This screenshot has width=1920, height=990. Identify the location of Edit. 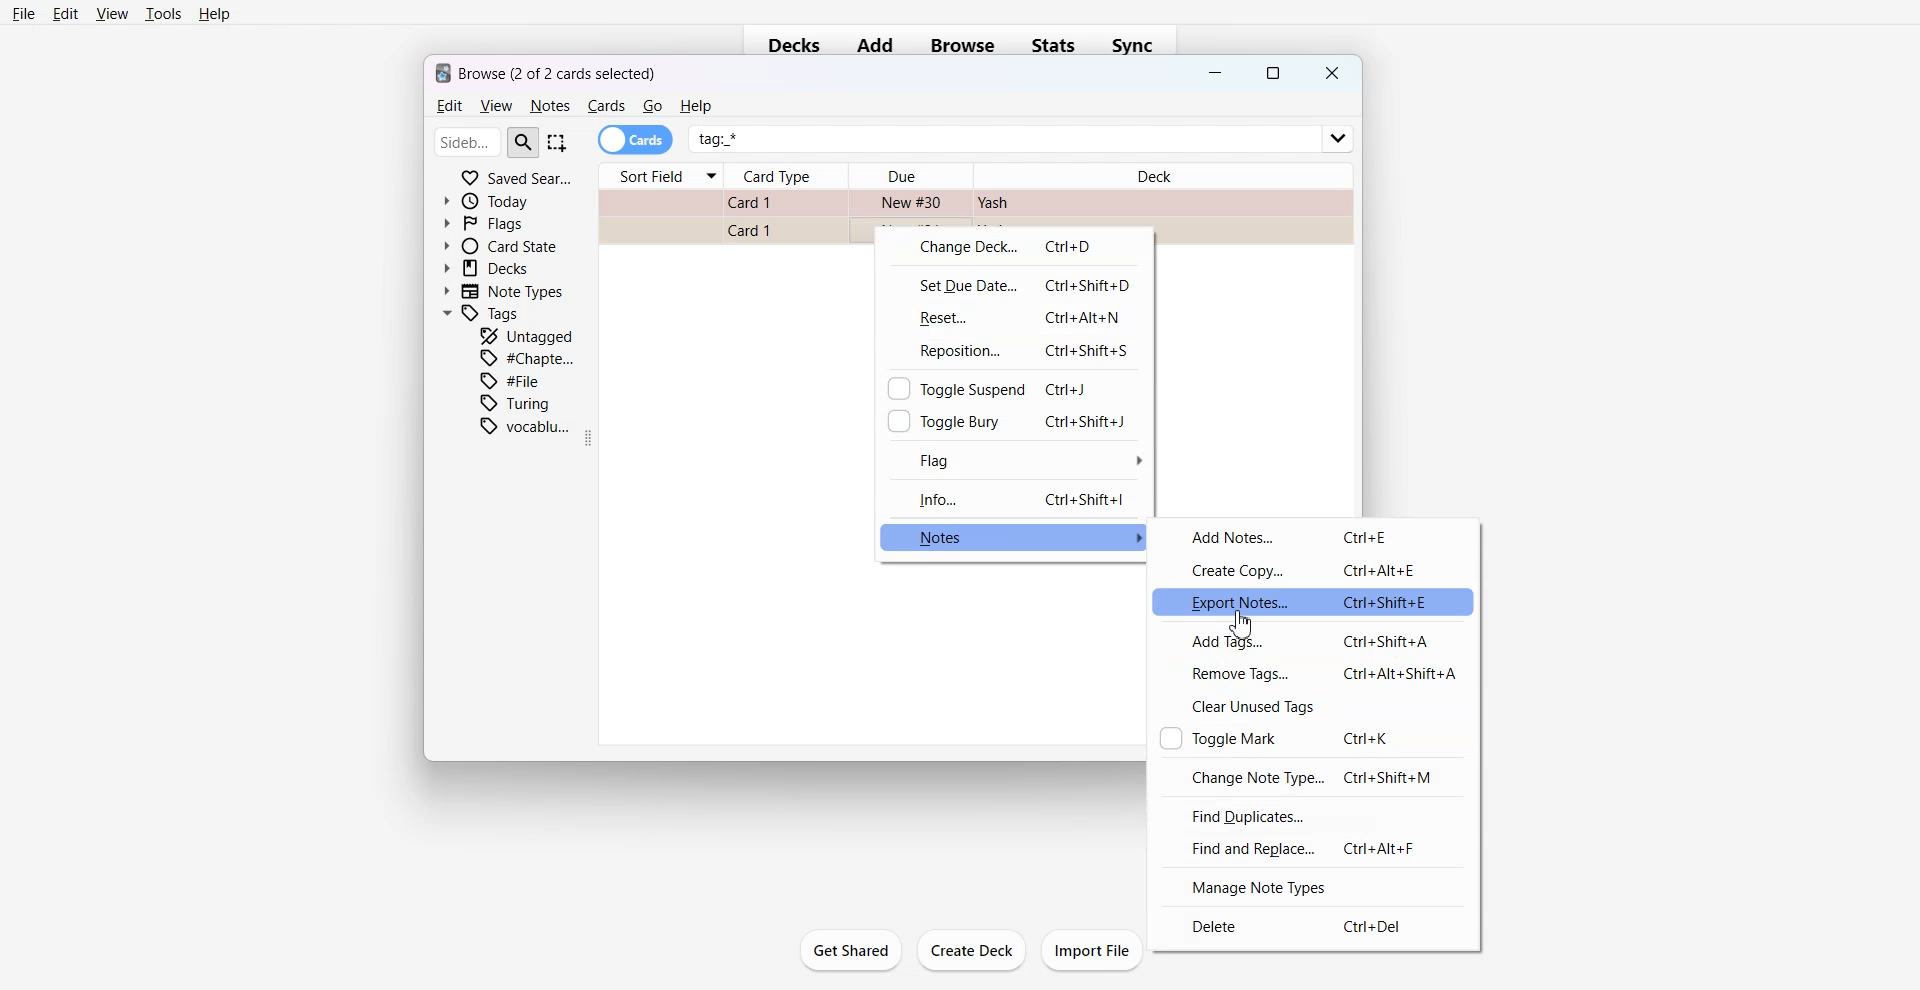
(447, 106).